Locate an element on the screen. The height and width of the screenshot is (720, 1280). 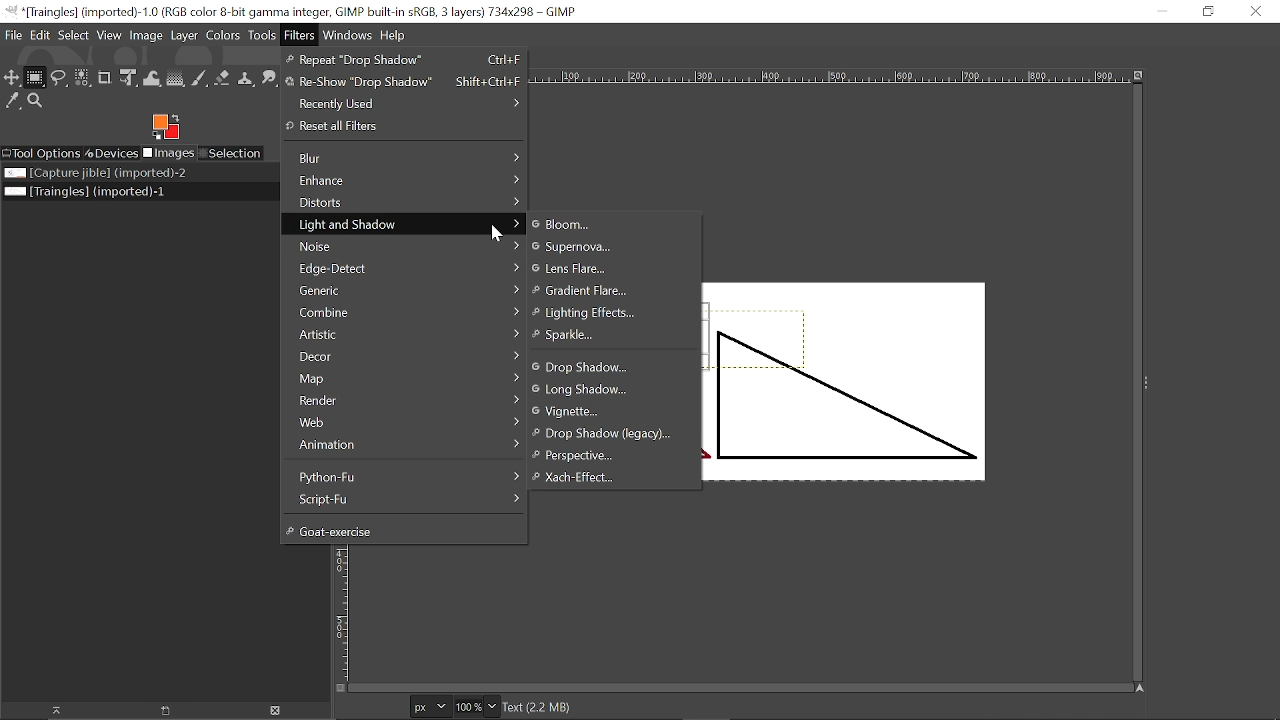
Free select is located at coordinates (60, 77).